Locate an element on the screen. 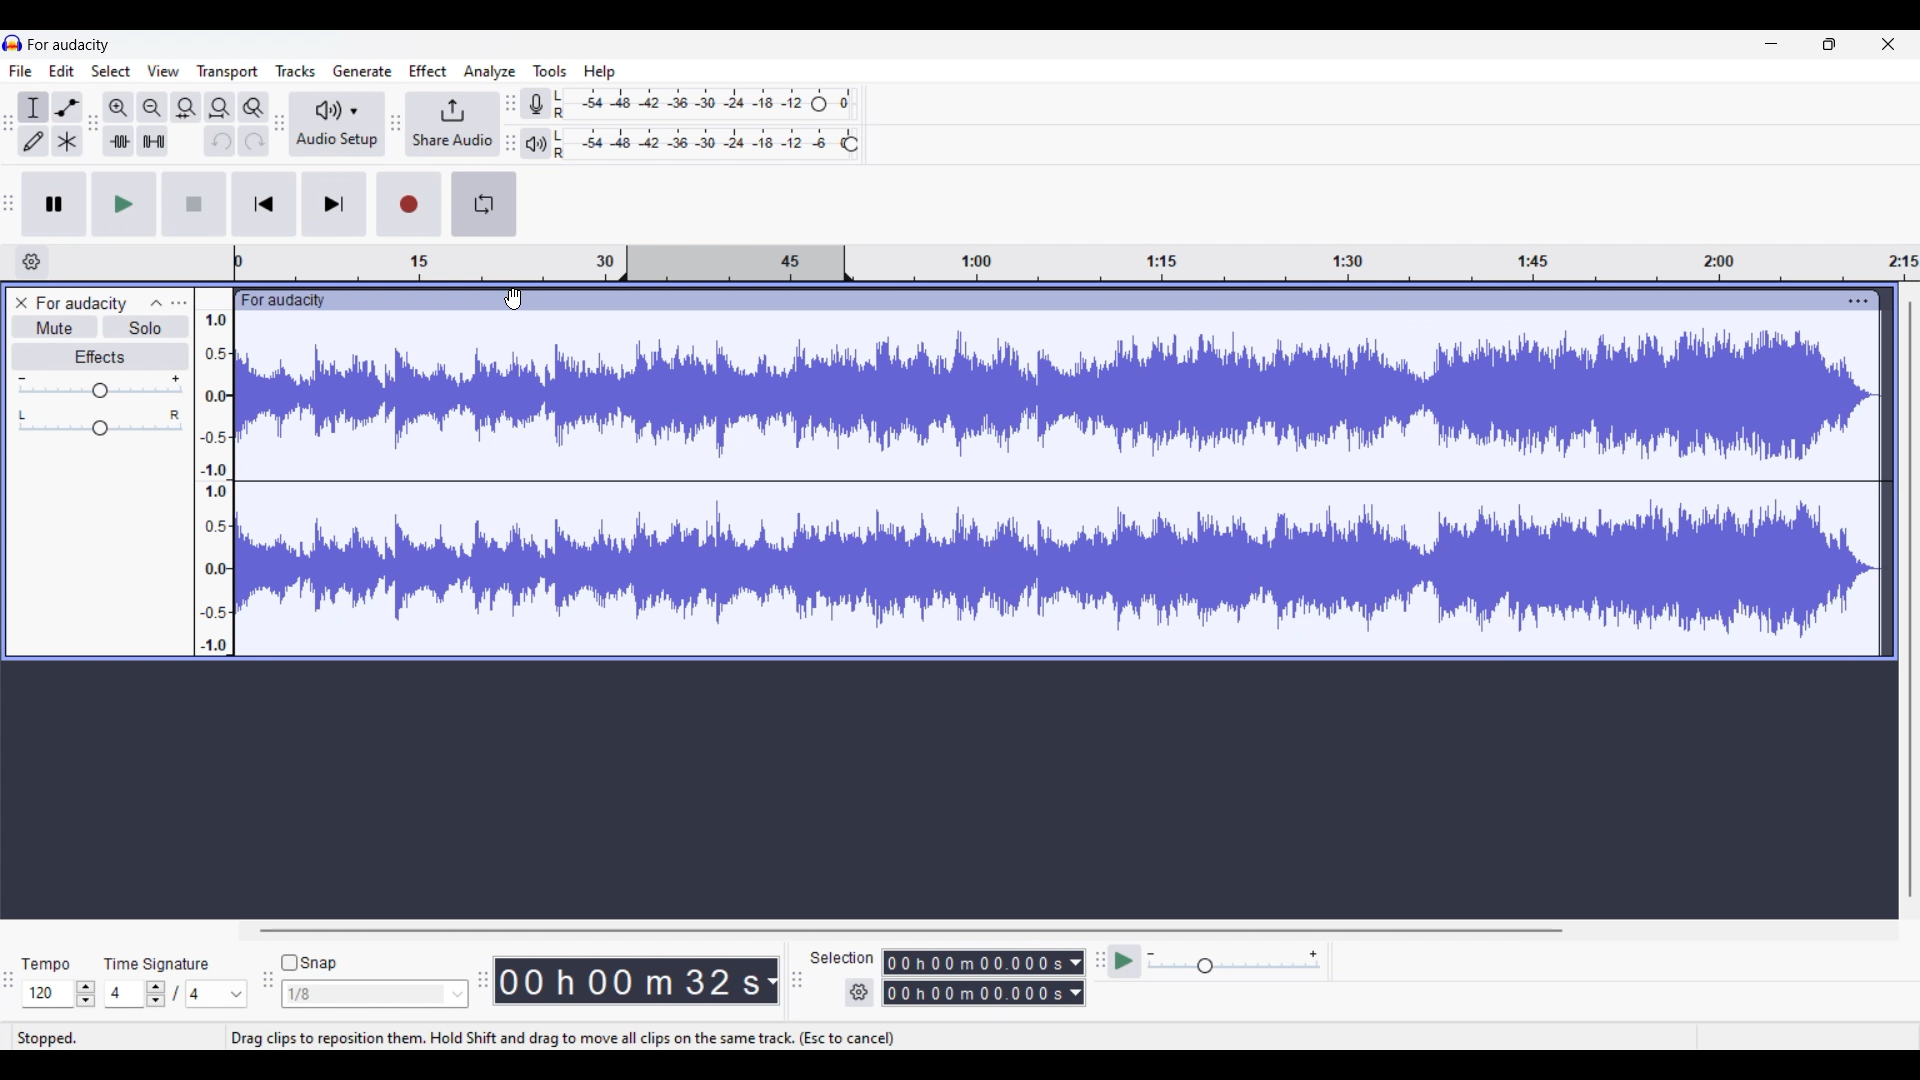 The height and width of the screenshot is (1080, 1920). Current timestamp of track is located at coordinates (628, 980).